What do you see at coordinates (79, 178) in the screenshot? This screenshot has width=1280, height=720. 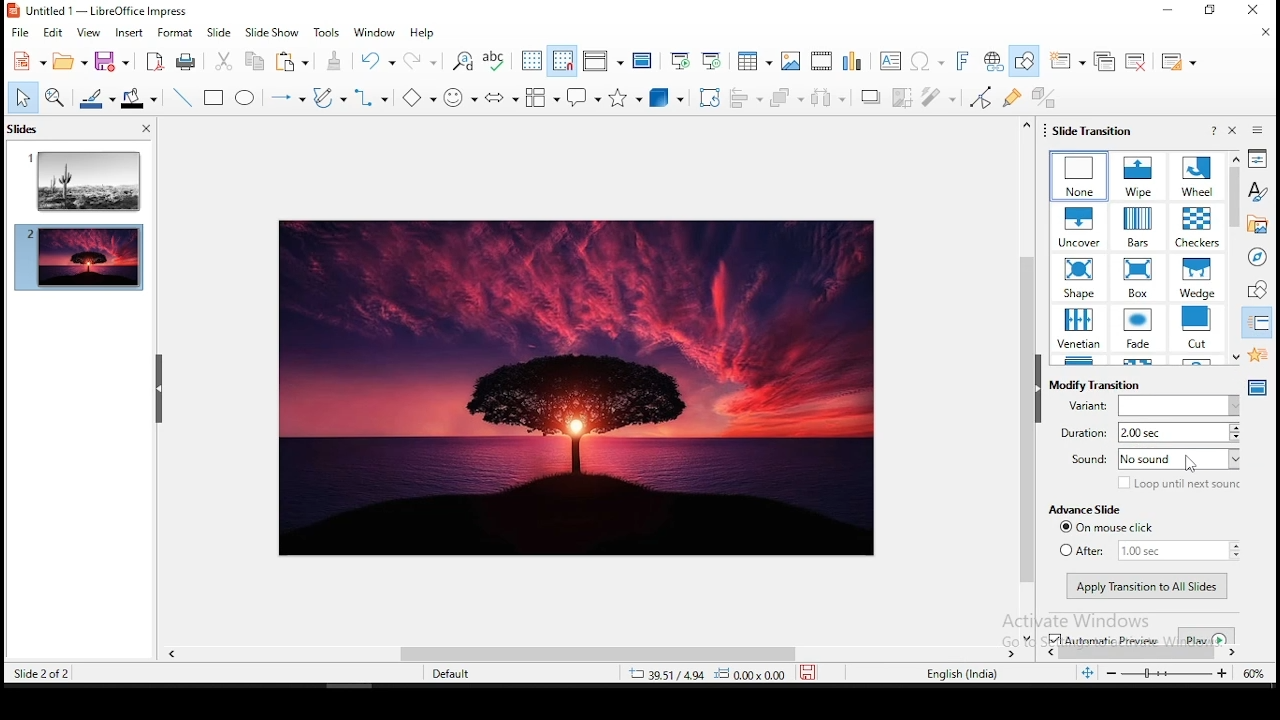 I see `slide 1` at bounding box center [79, 178].